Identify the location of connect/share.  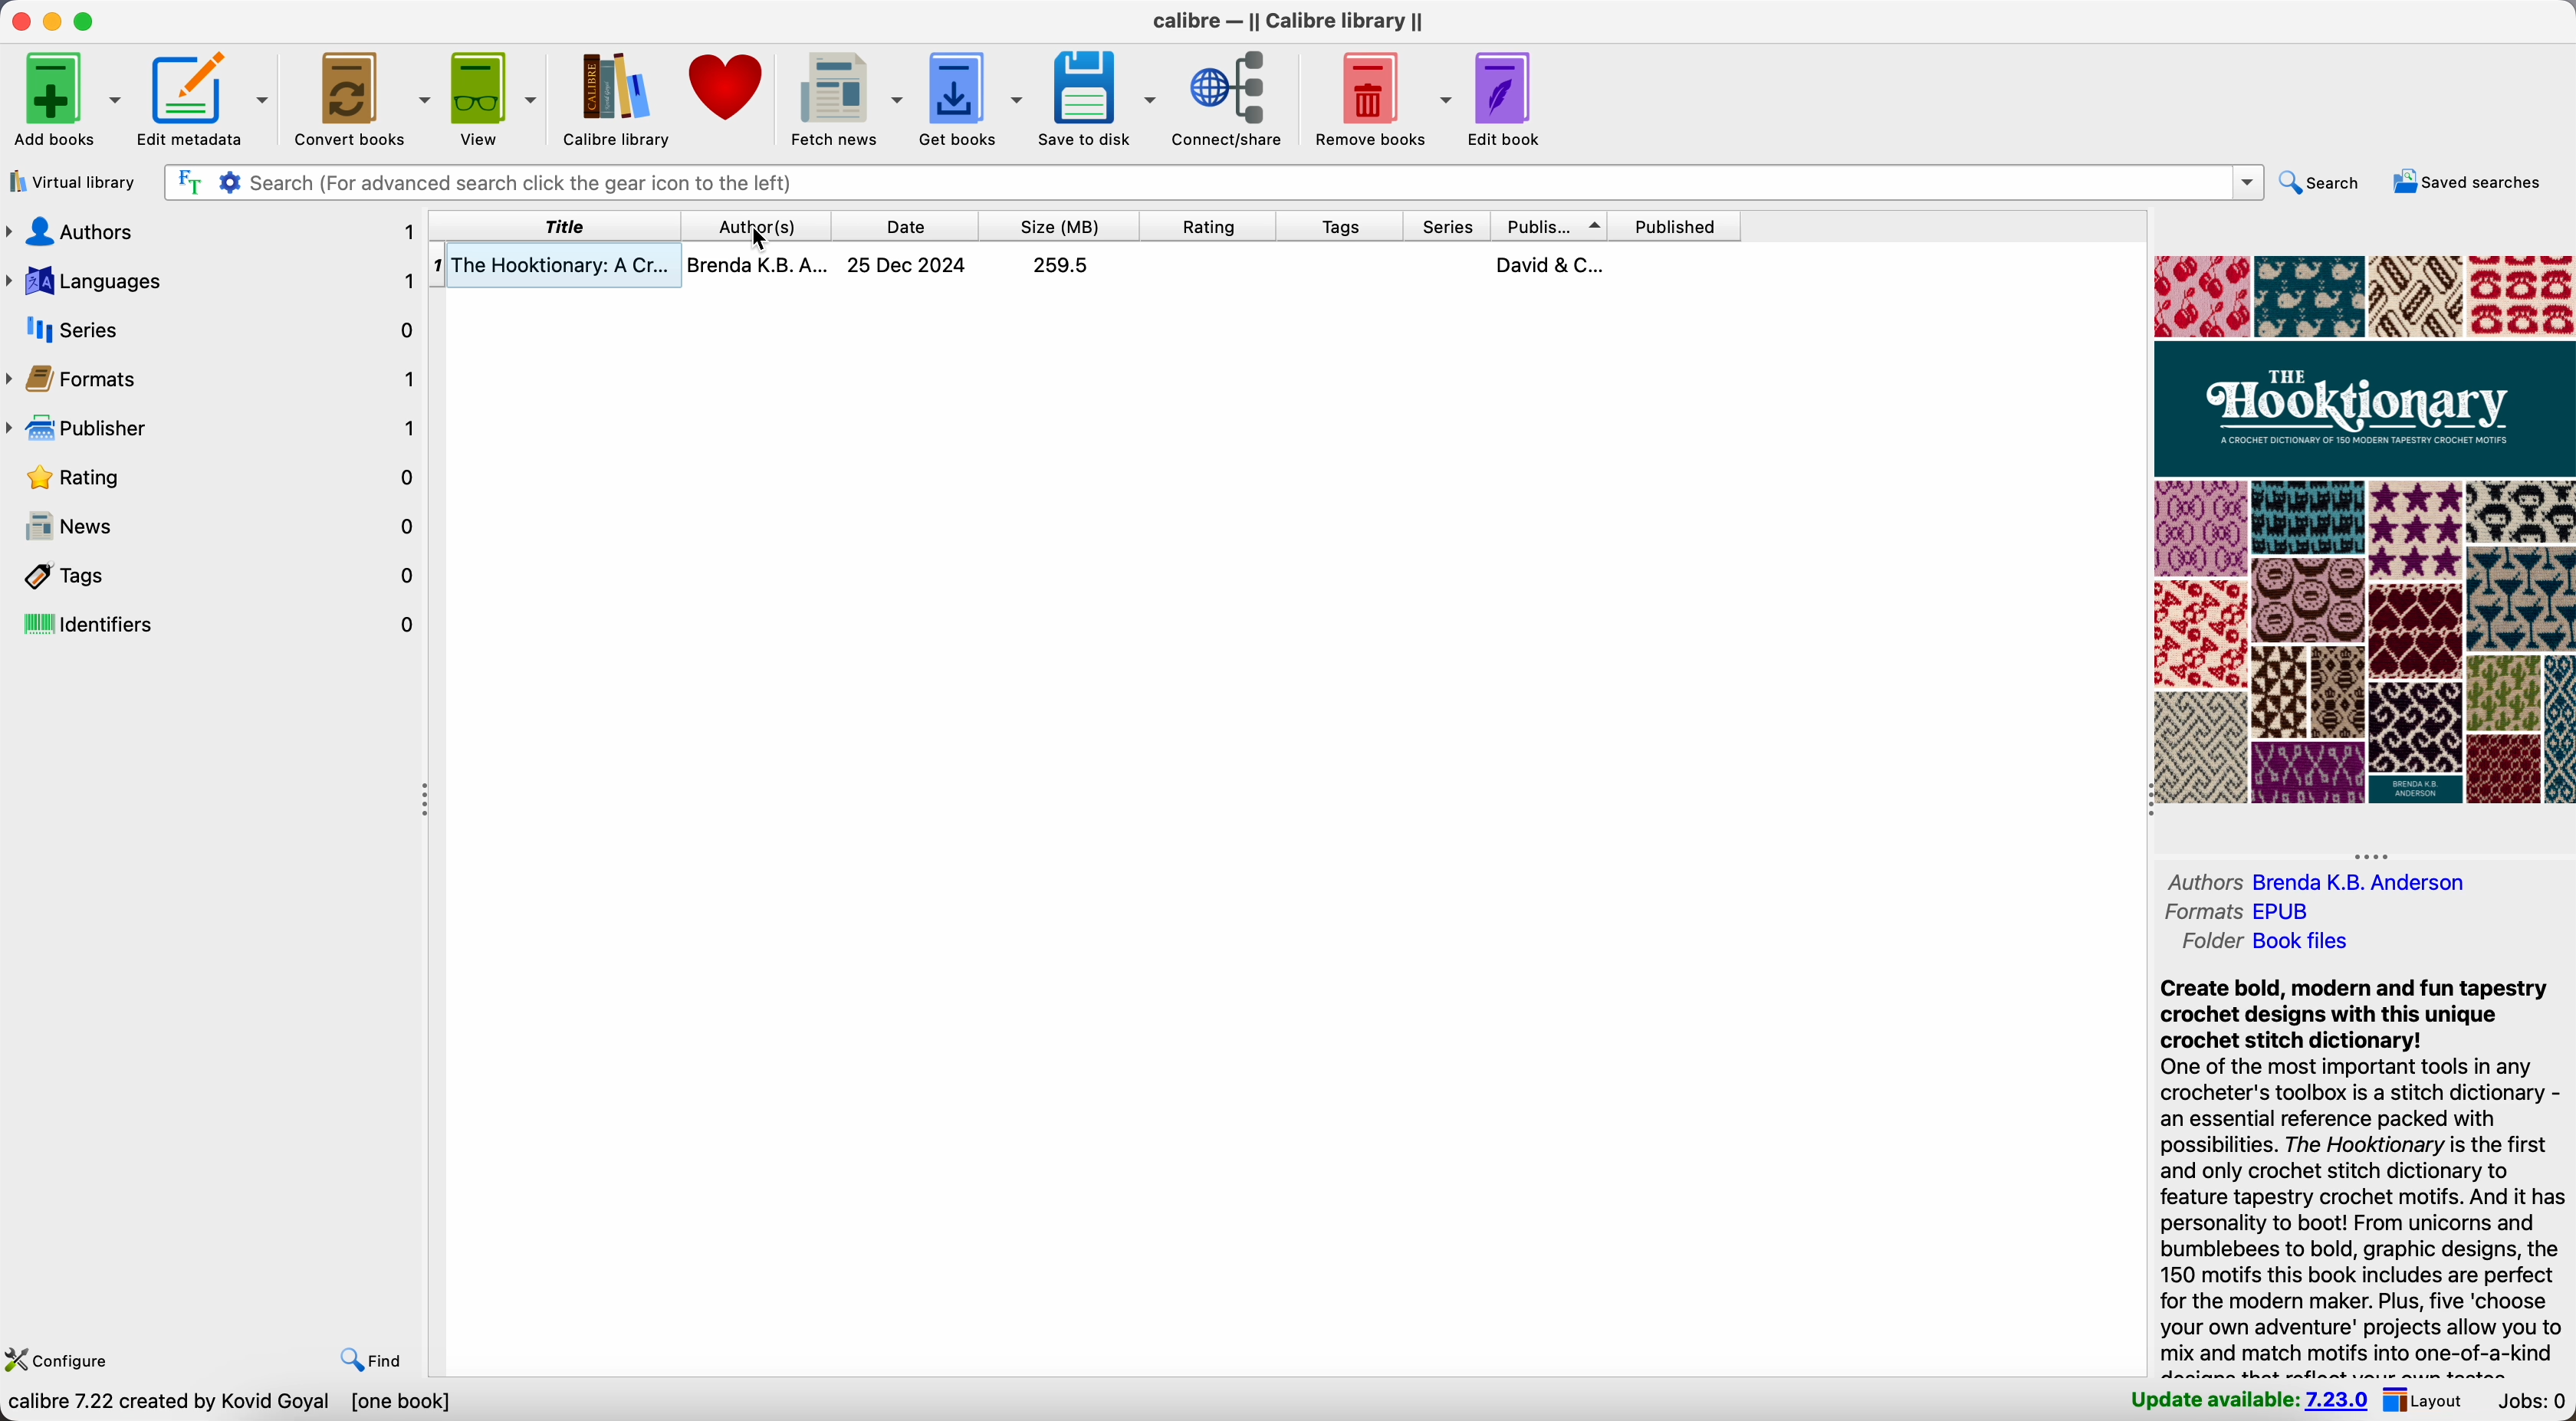
(1233, 98).